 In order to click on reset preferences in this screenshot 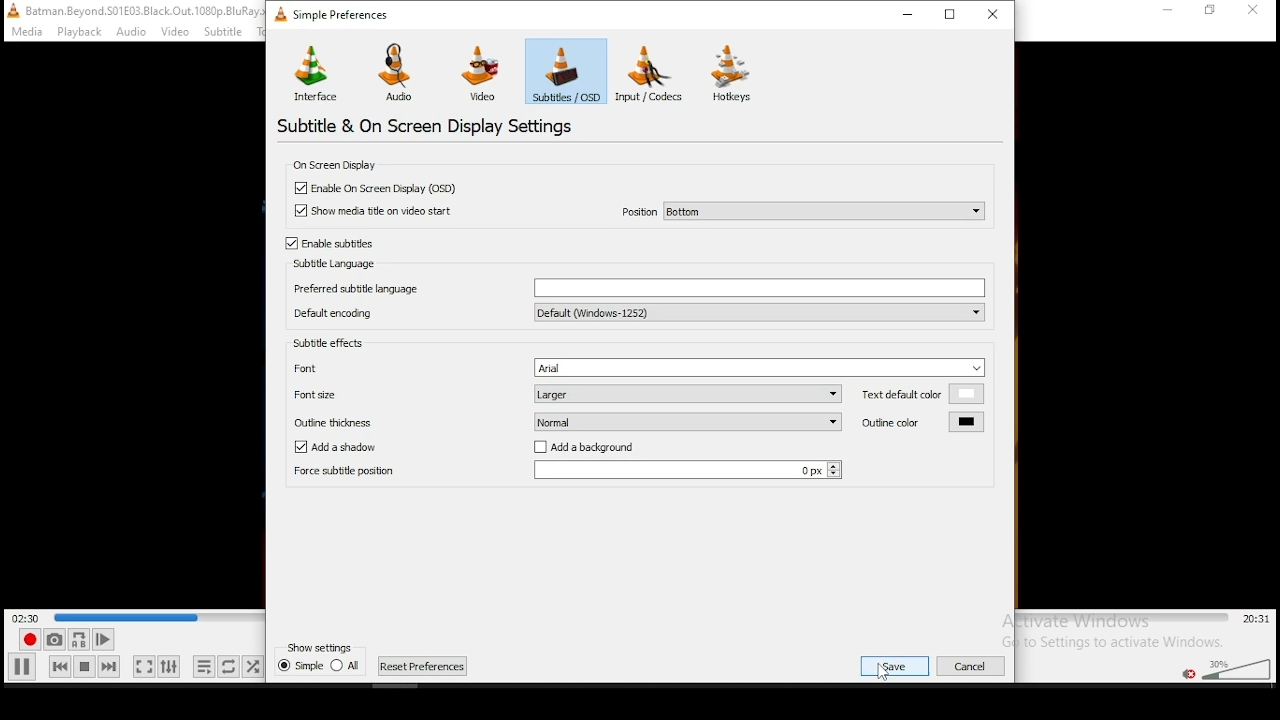, I will do `click(423, 666)`.